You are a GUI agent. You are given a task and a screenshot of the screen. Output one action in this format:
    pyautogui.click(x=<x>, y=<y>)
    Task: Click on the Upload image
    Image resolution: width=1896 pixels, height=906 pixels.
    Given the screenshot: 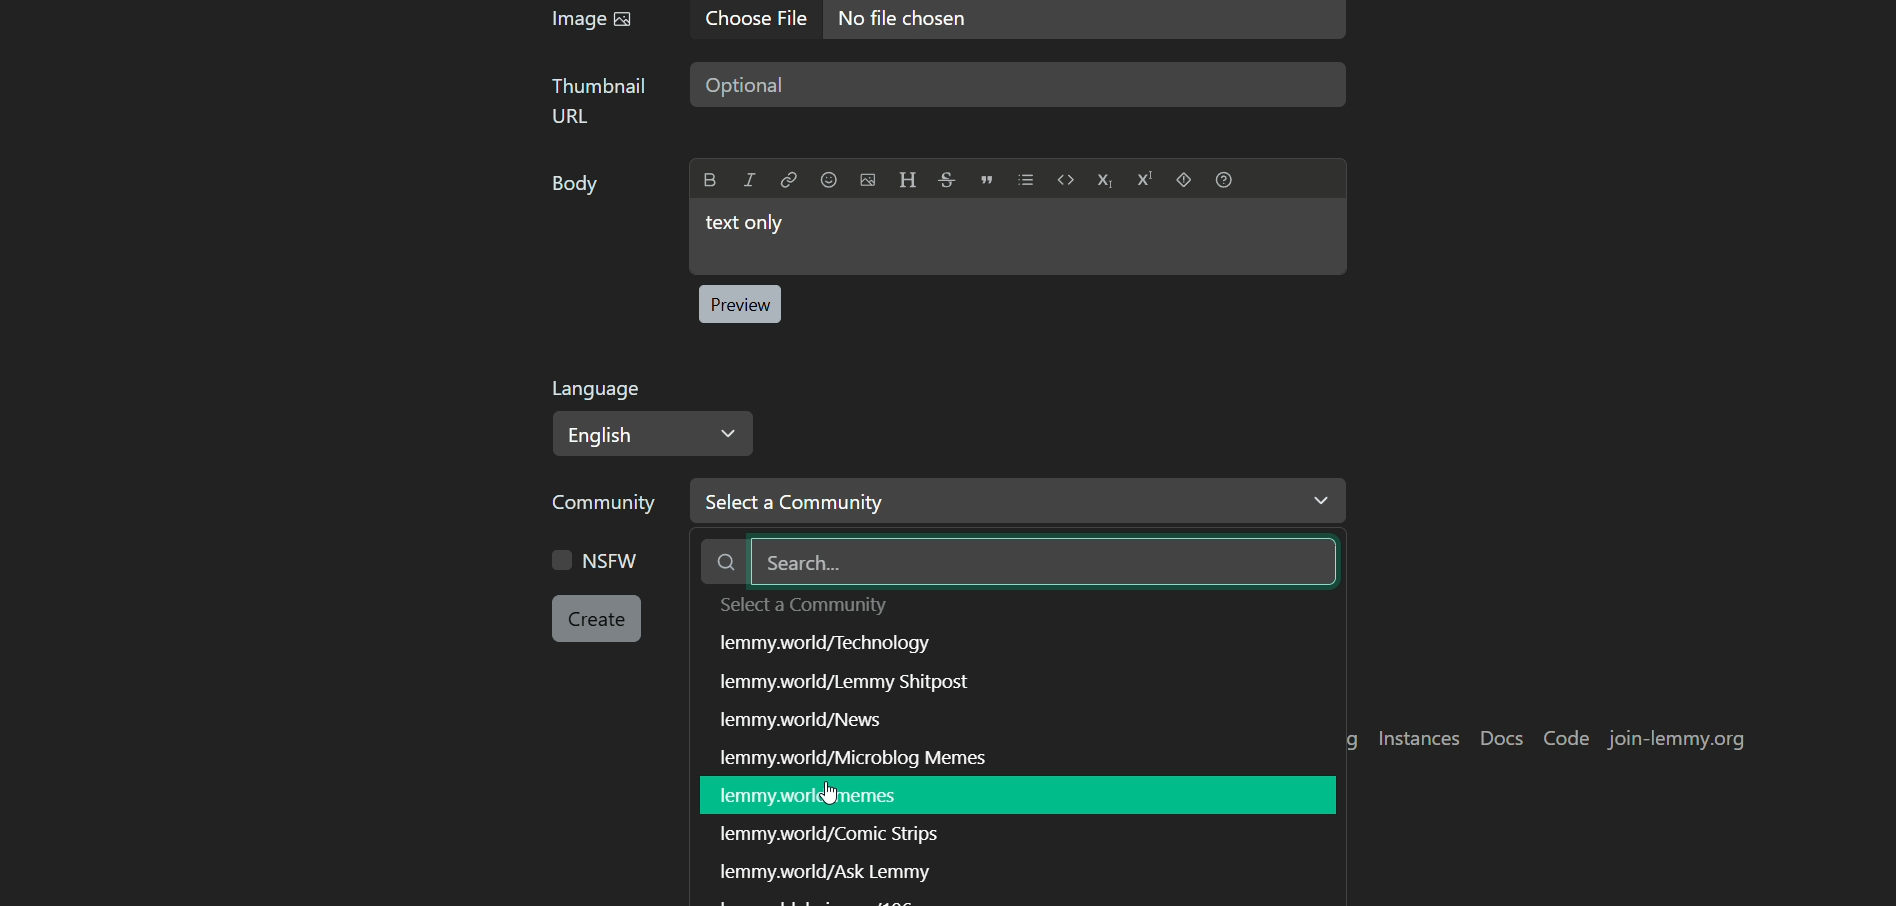 What is the action you would take?
    pyautogui.click(x=868, y=180)
    